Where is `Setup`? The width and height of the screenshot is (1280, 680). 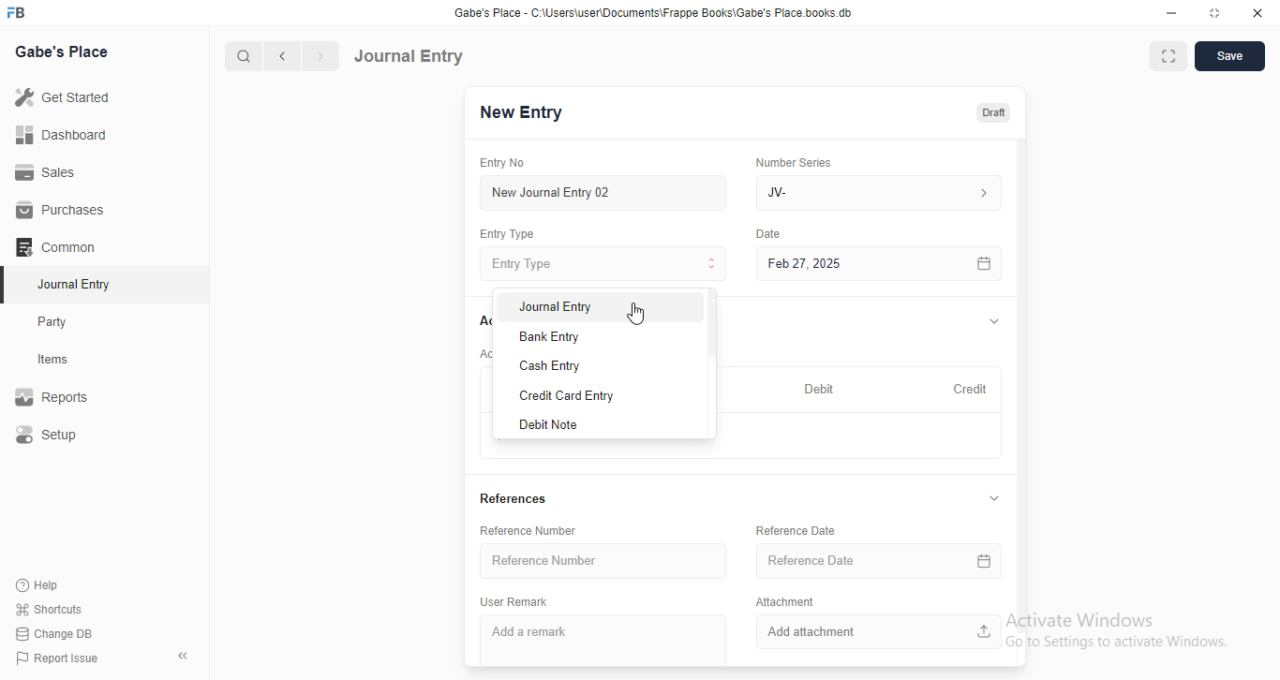 Setup is located at coordinates (49, 434).